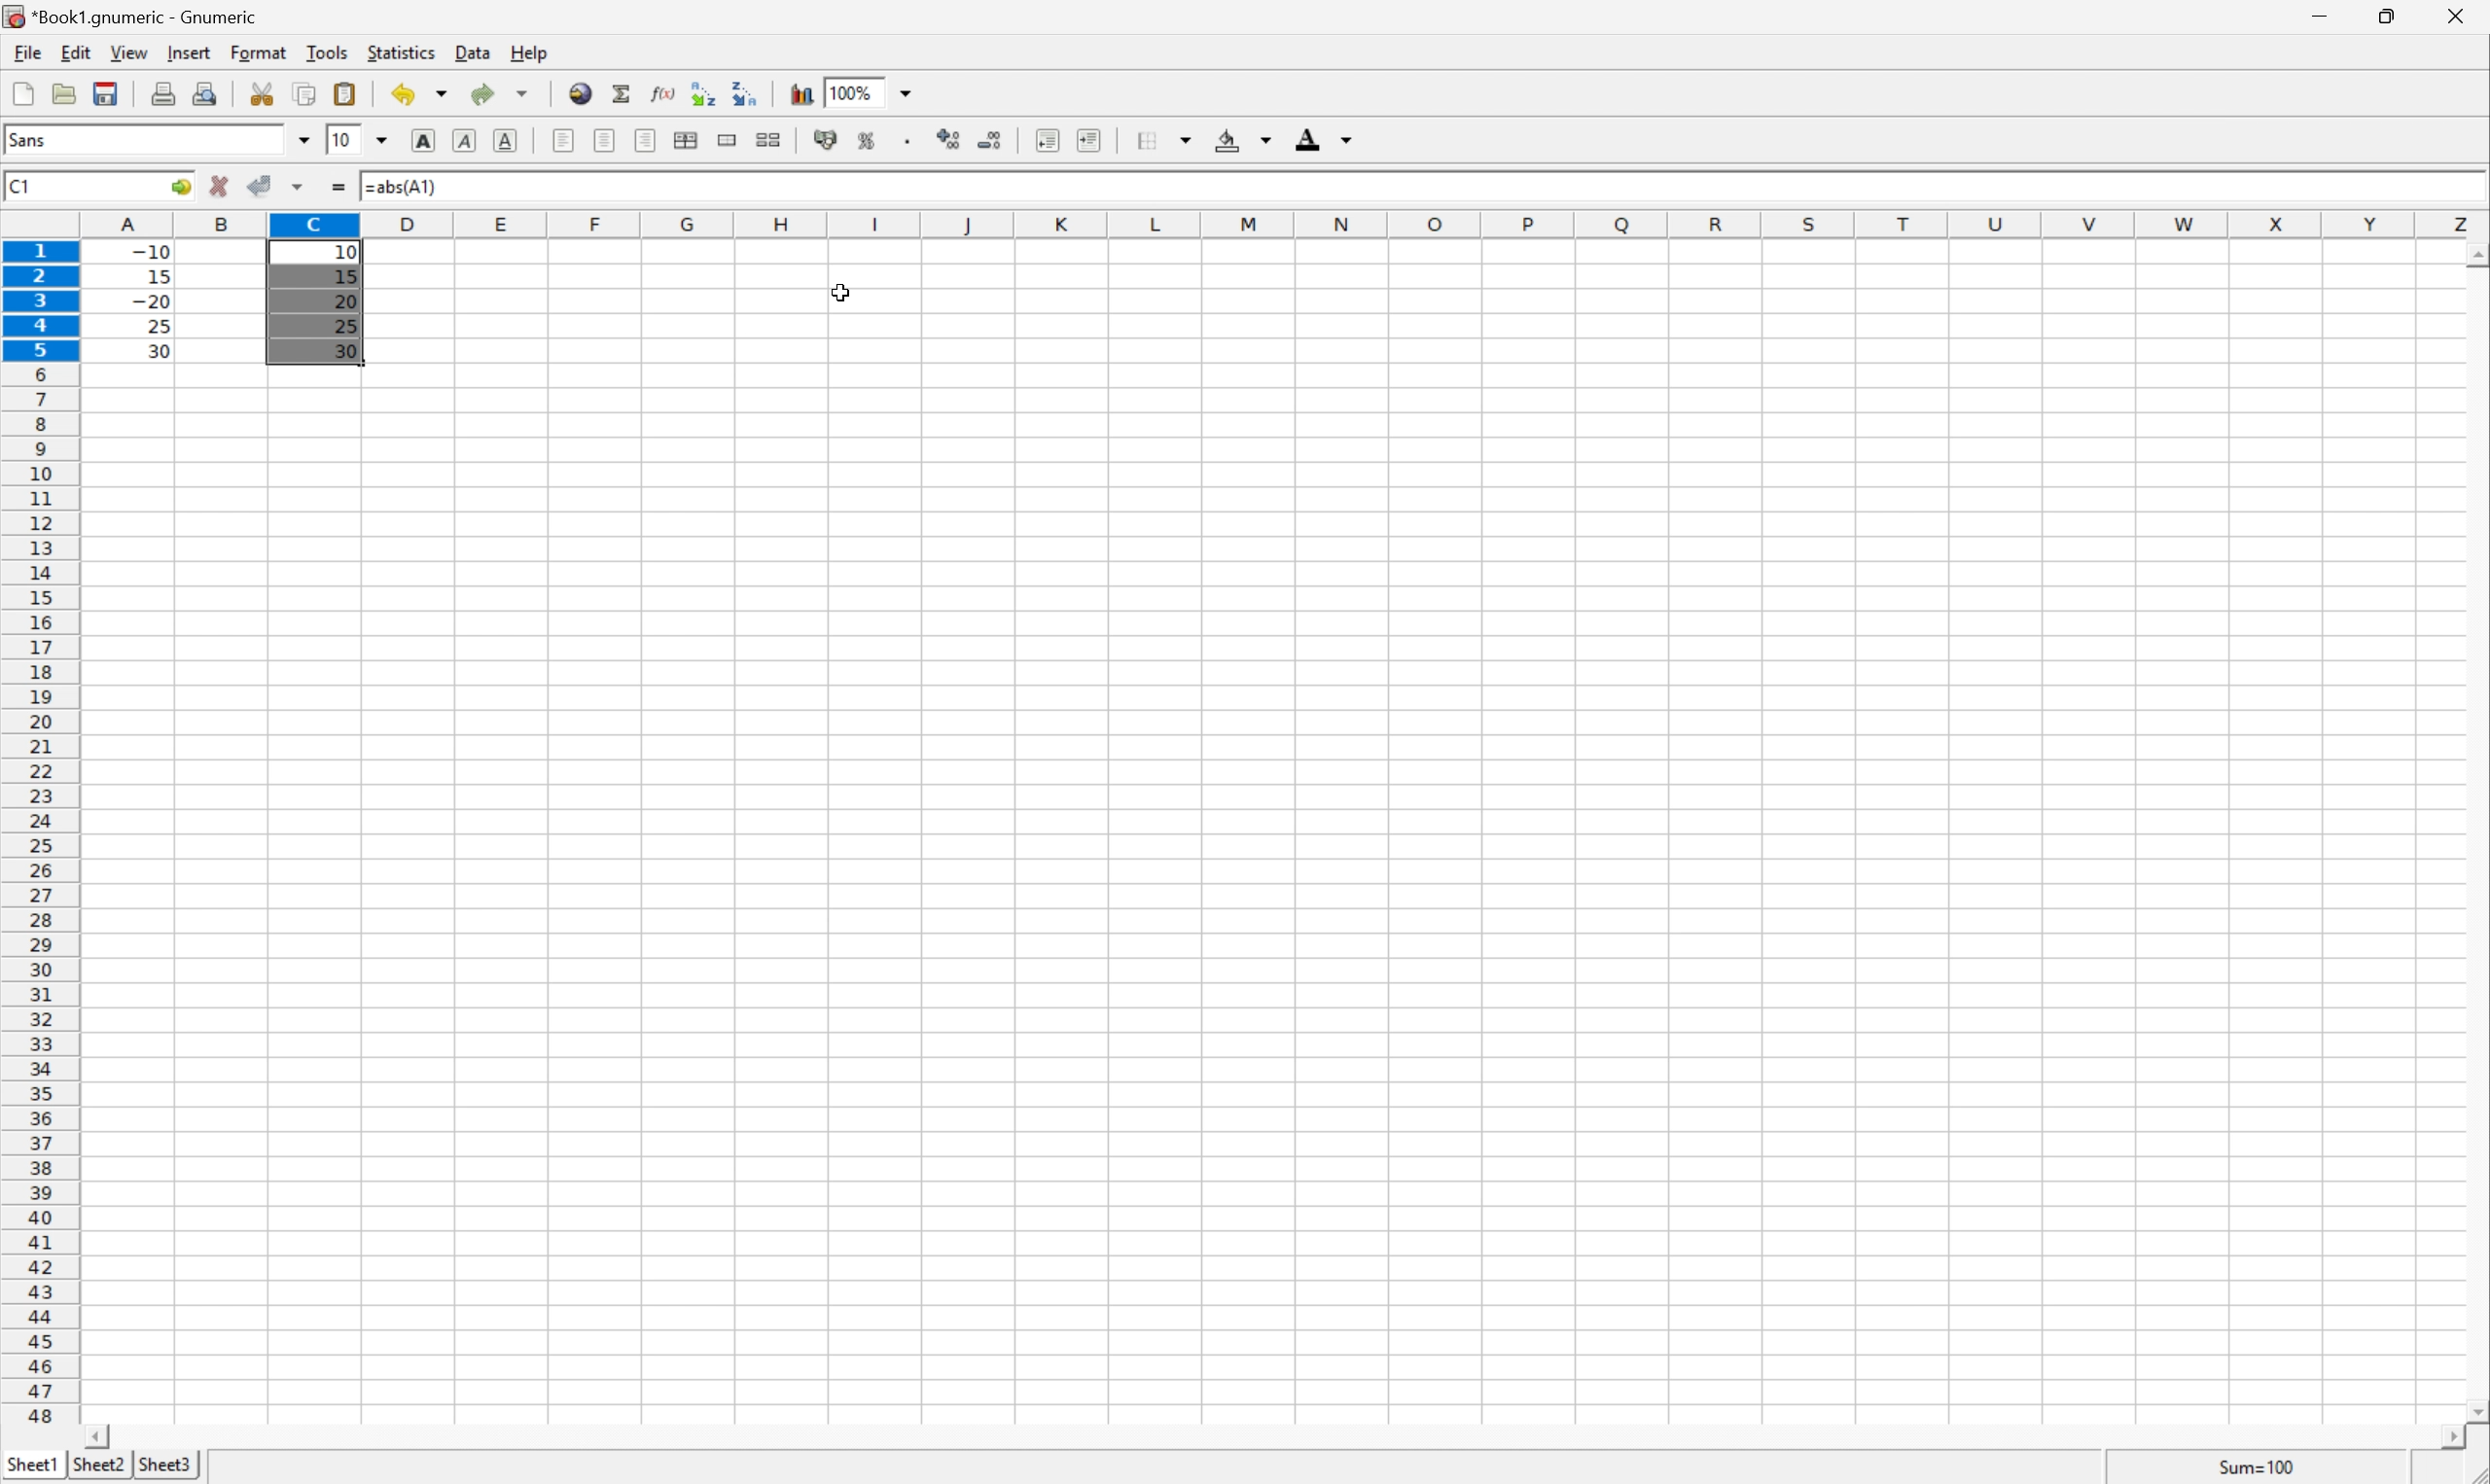 This screenshot has height=1484, width=2490. I want to click on 30, so click(153, 350).